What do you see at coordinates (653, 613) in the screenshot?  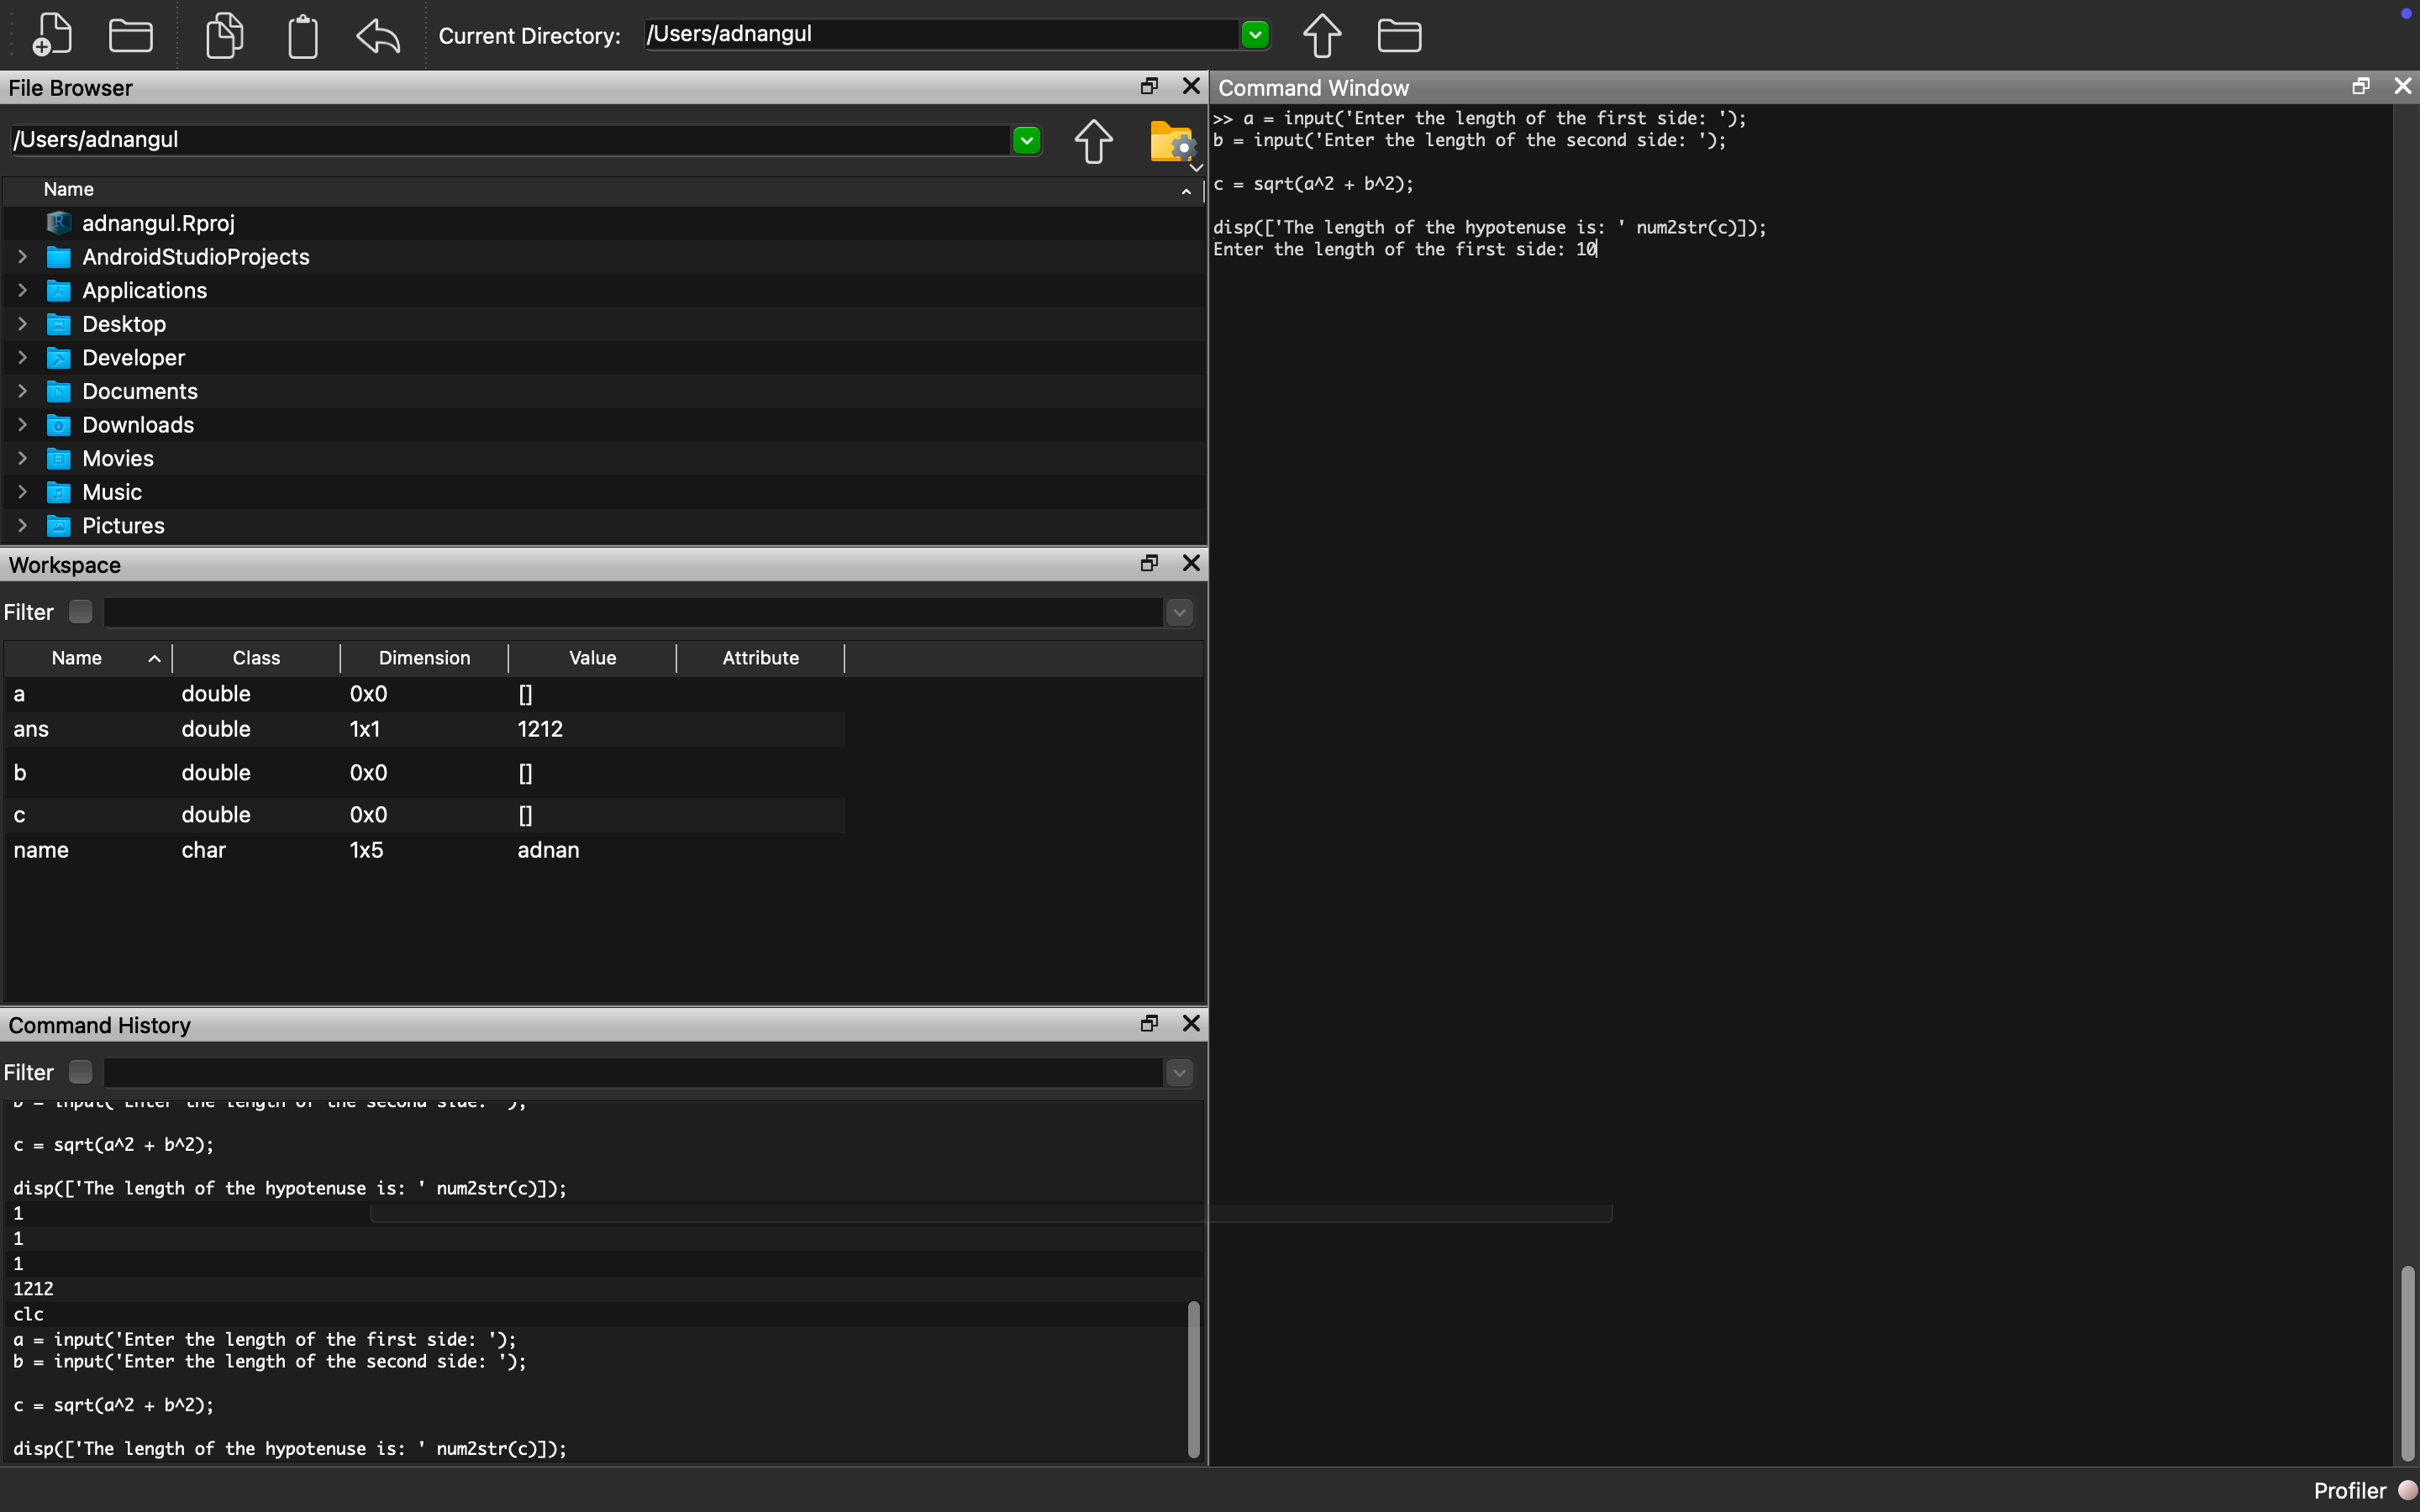 I see `dropdown` at bounding box center [653, 613].